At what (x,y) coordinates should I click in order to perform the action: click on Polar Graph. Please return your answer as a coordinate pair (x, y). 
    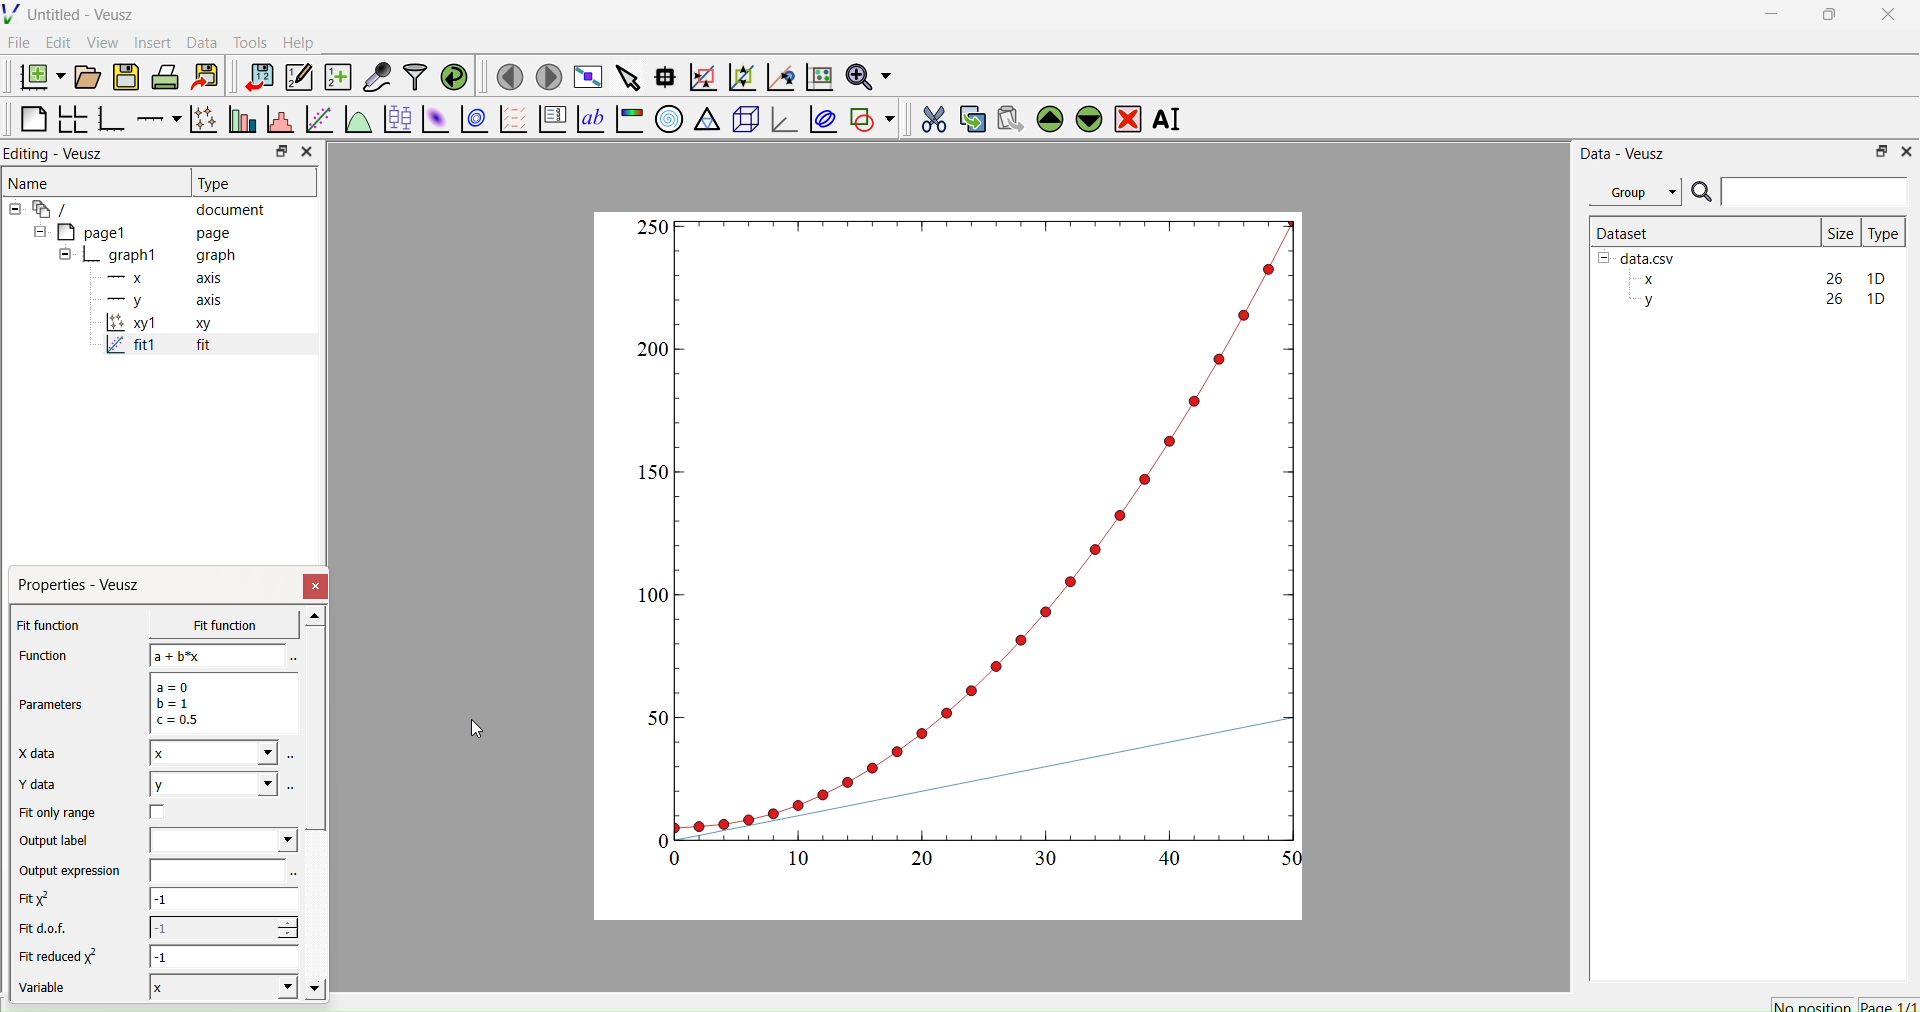
    Looking at the image, I should click on (669, 119).